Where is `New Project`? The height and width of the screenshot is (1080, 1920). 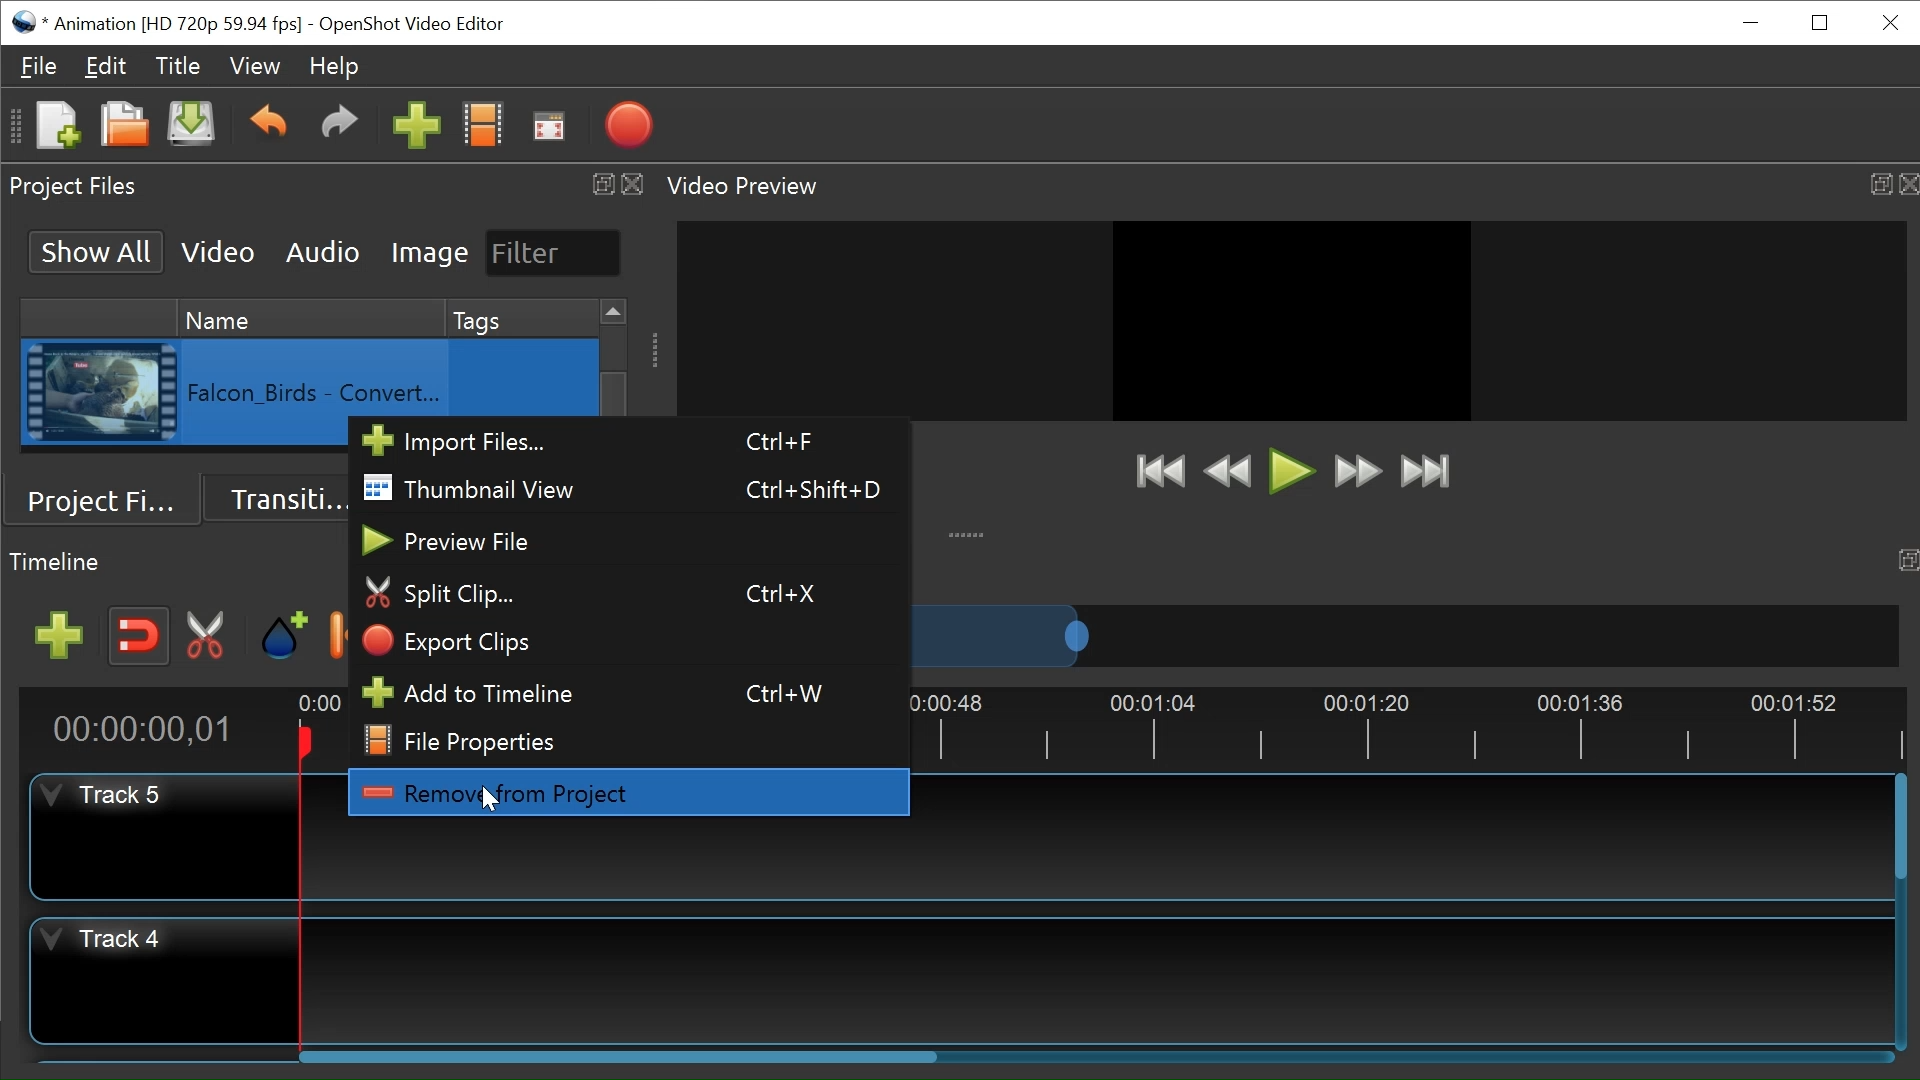 New Project is located at coordinates (57, 126).